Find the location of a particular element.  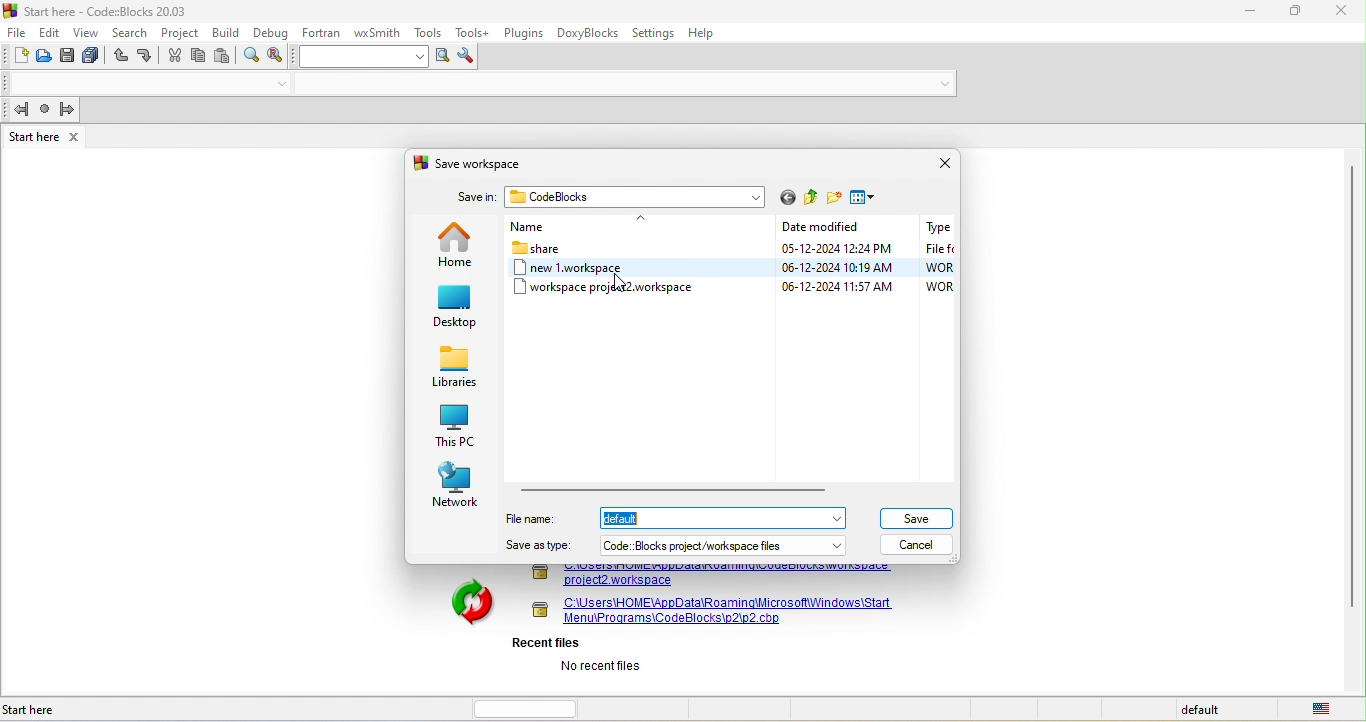

Start here is located at coordinates (33, 710).